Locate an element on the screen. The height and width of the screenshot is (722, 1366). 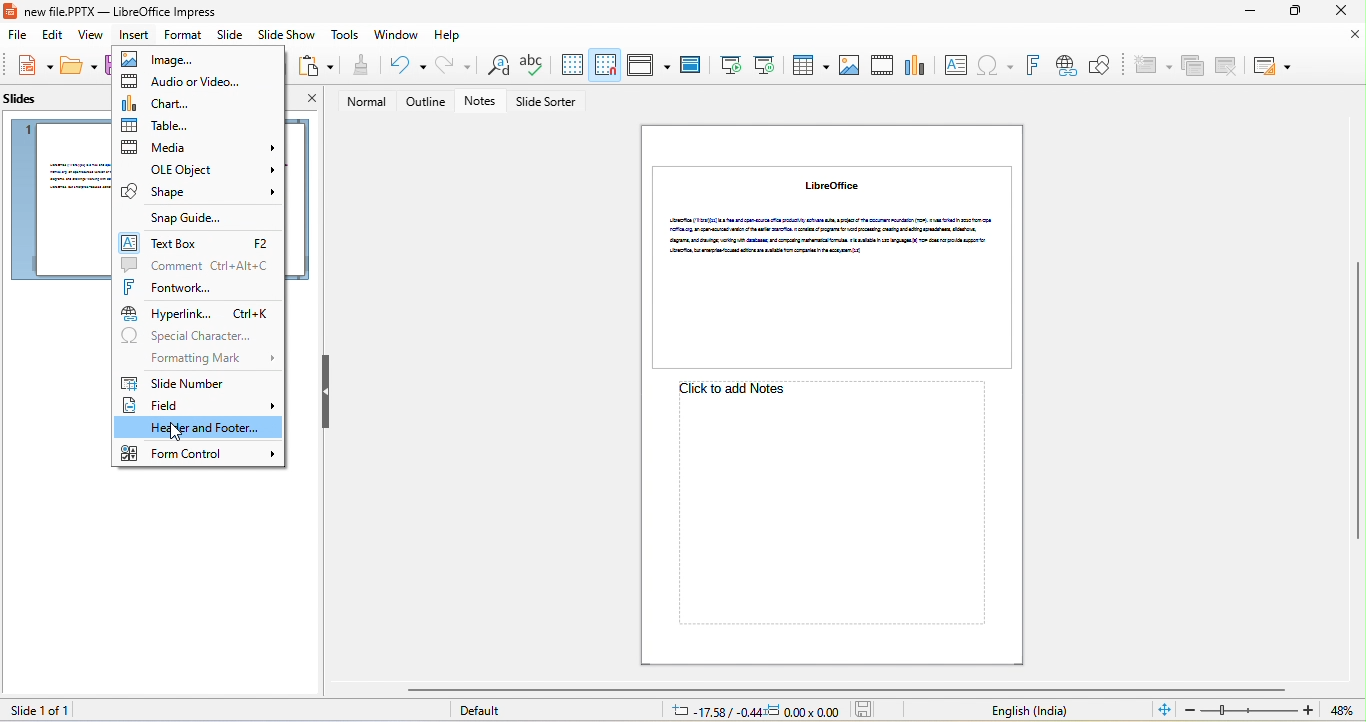
text box is located at coordinates (955, 65).